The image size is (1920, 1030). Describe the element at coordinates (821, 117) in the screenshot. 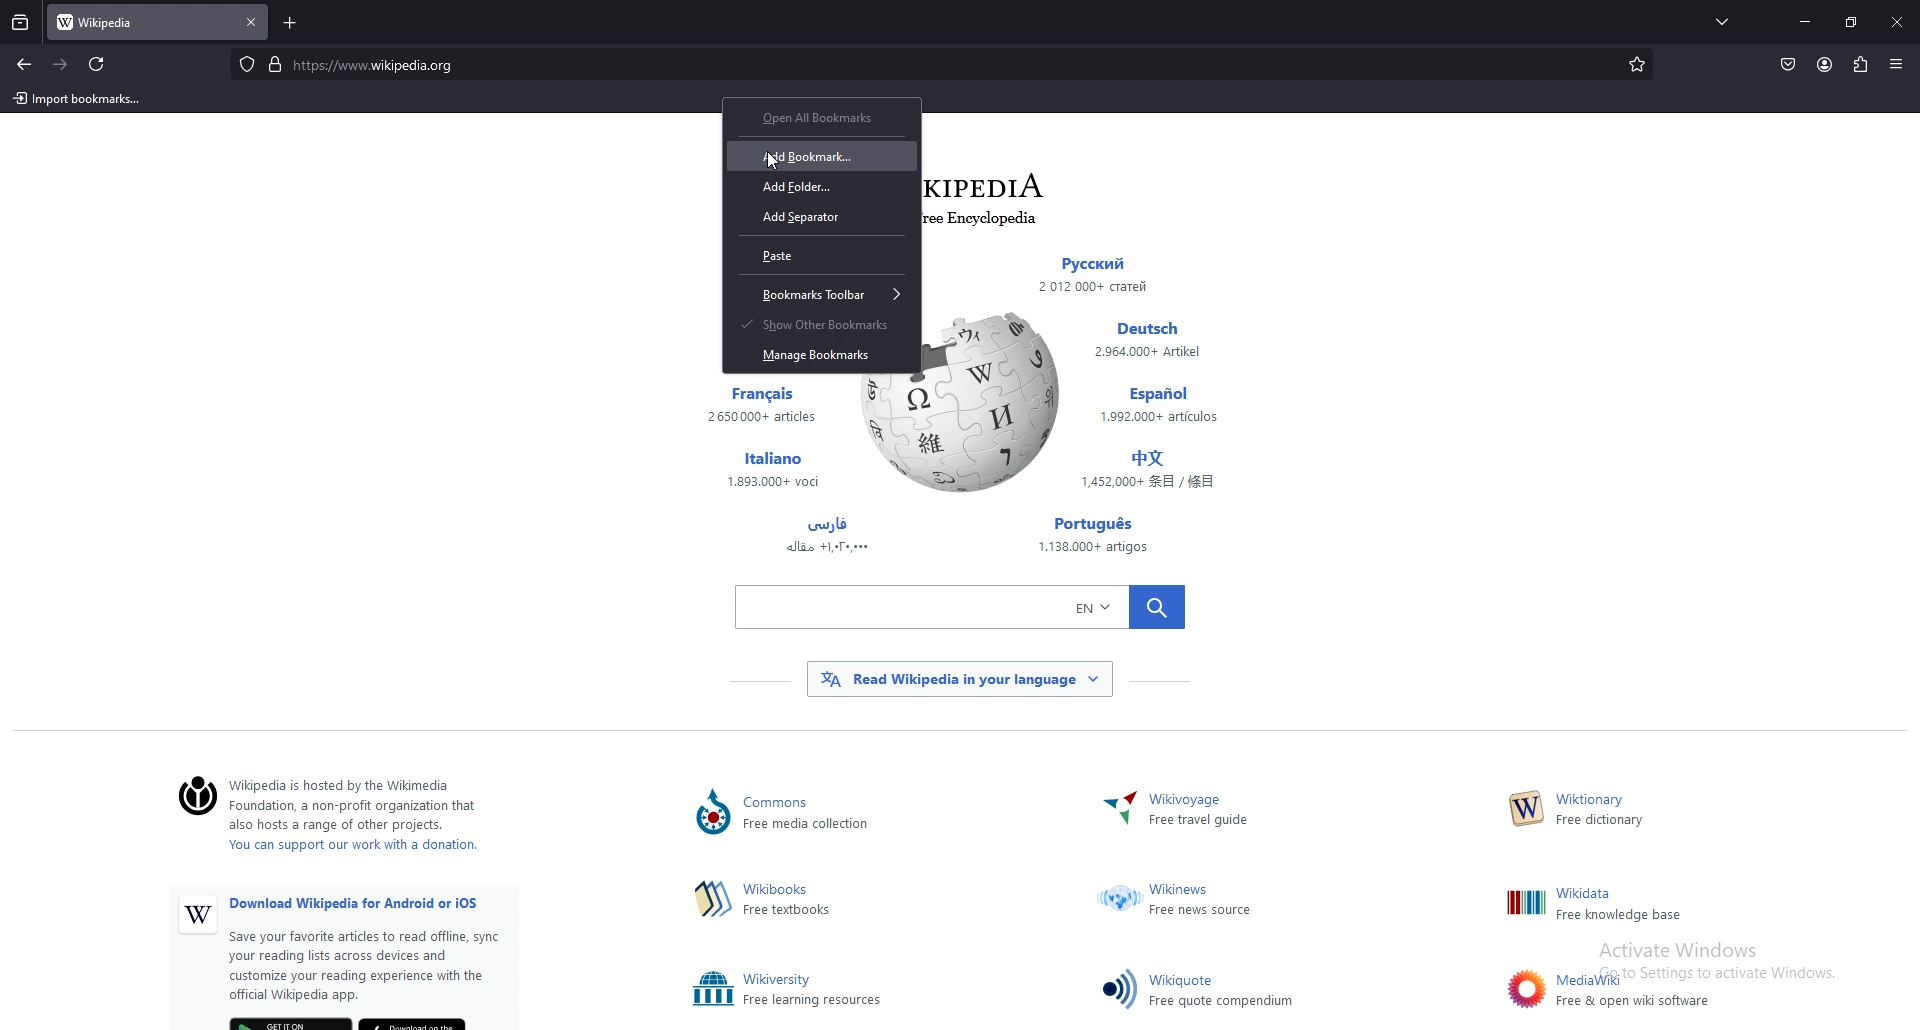

I see `open all bookmarks` at that location.